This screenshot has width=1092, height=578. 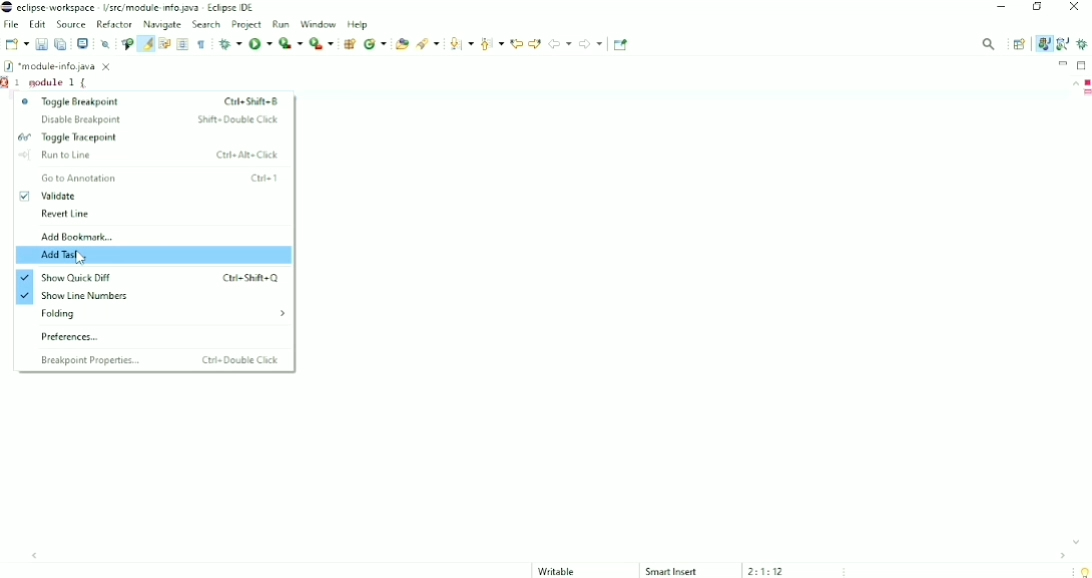 What do you see at coordinates (71, 24) in the screenshot?
I see `Source` at bounding box center [71, 24].